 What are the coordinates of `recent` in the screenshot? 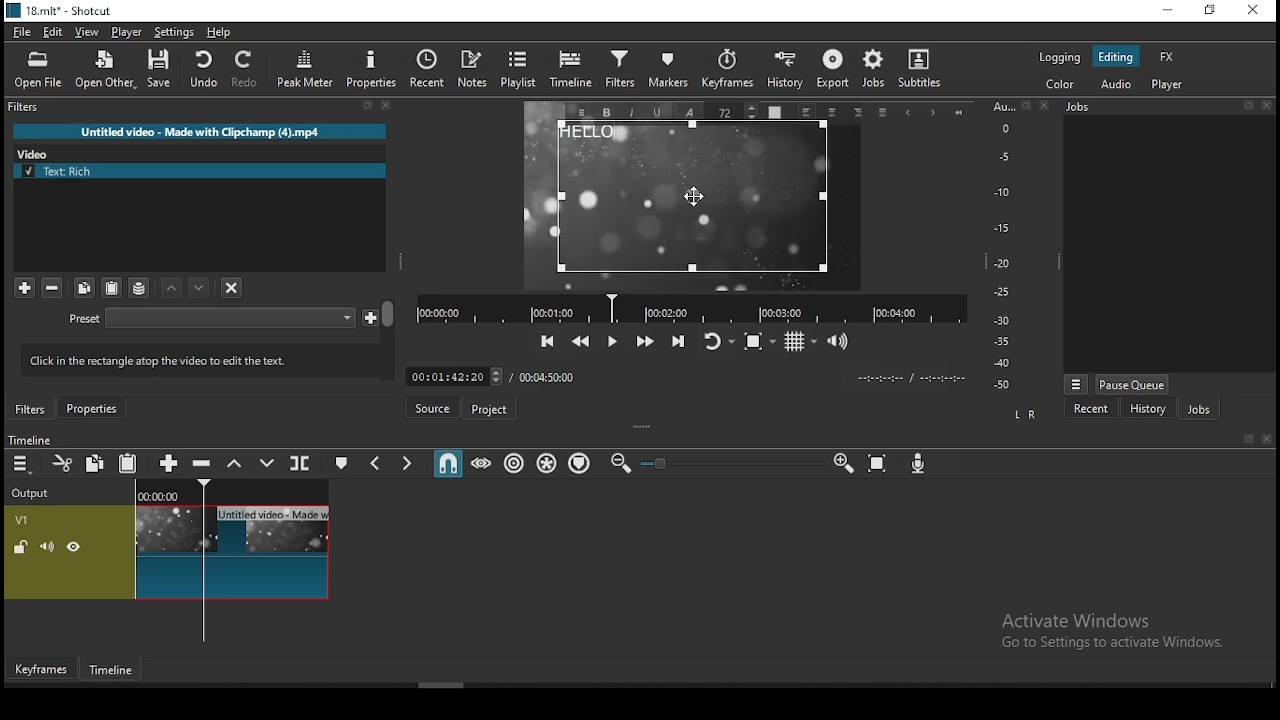 It's located at (427, 69).